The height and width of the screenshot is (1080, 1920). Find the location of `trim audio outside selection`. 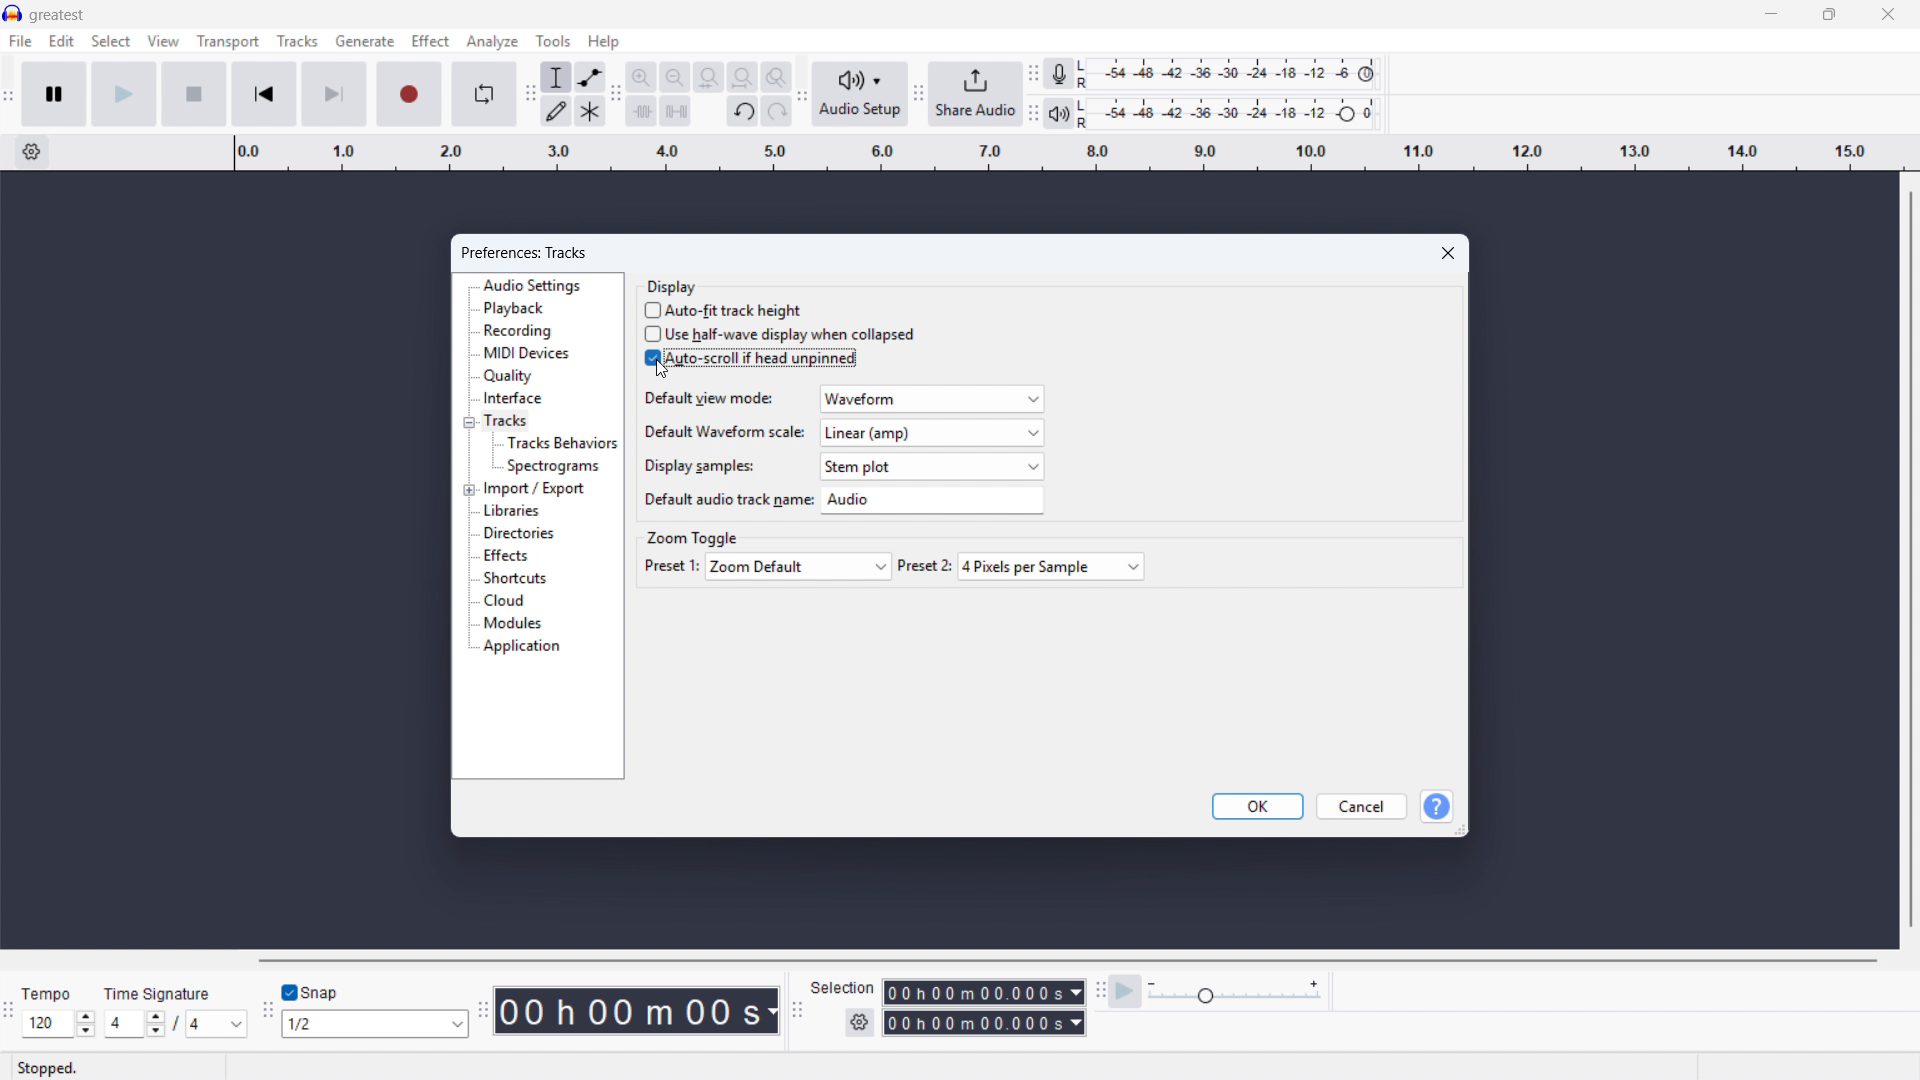

trim audio outside selection is located at coordinates (642, 111).